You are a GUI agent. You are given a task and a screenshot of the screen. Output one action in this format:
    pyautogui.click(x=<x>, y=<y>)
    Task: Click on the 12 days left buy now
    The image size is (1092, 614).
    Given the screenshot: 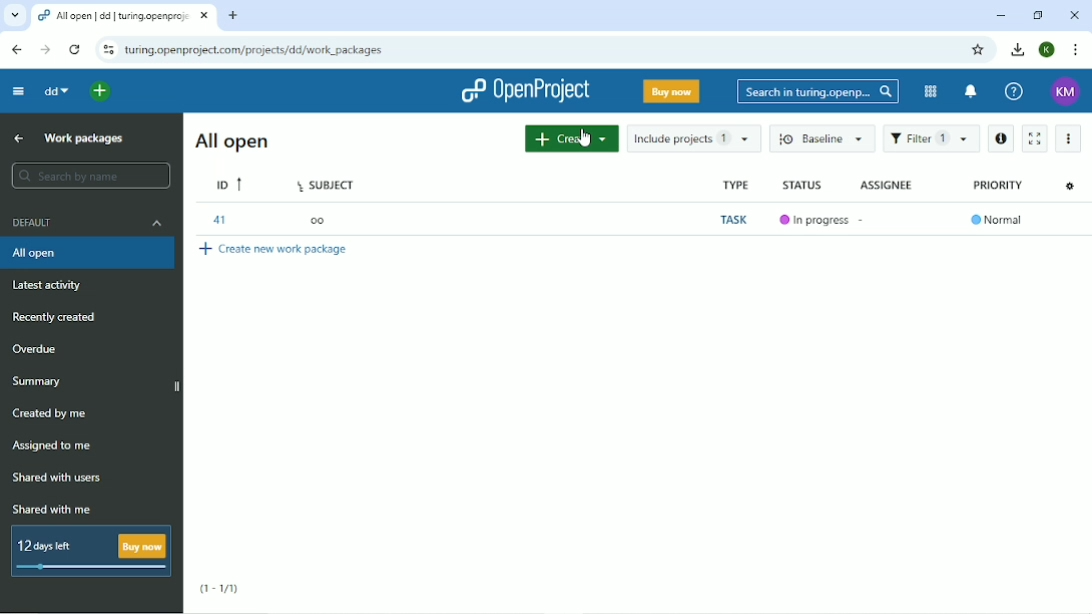 What is the action you would take?
    pyautogui.click(x=92, y=553)
    